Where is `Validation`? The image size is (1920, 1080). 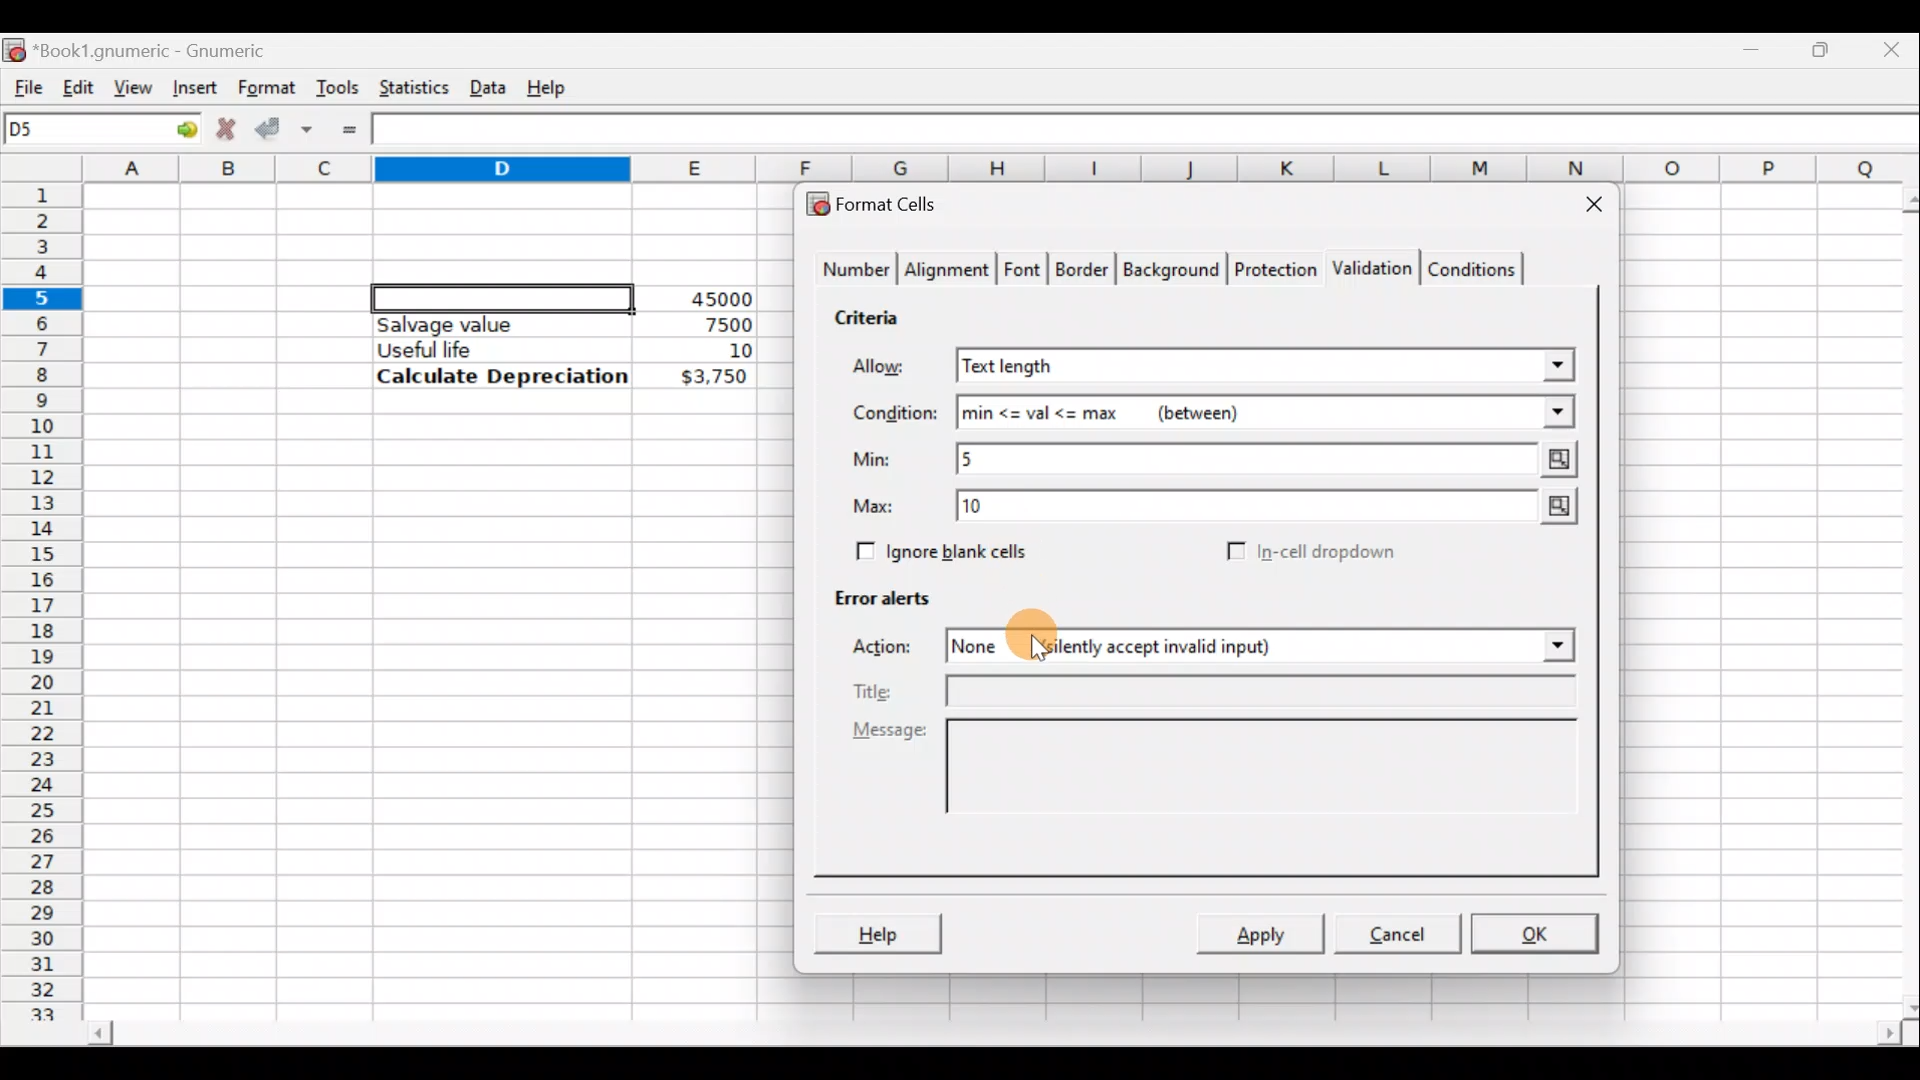
Validation is located at coordinates (1368, 270).